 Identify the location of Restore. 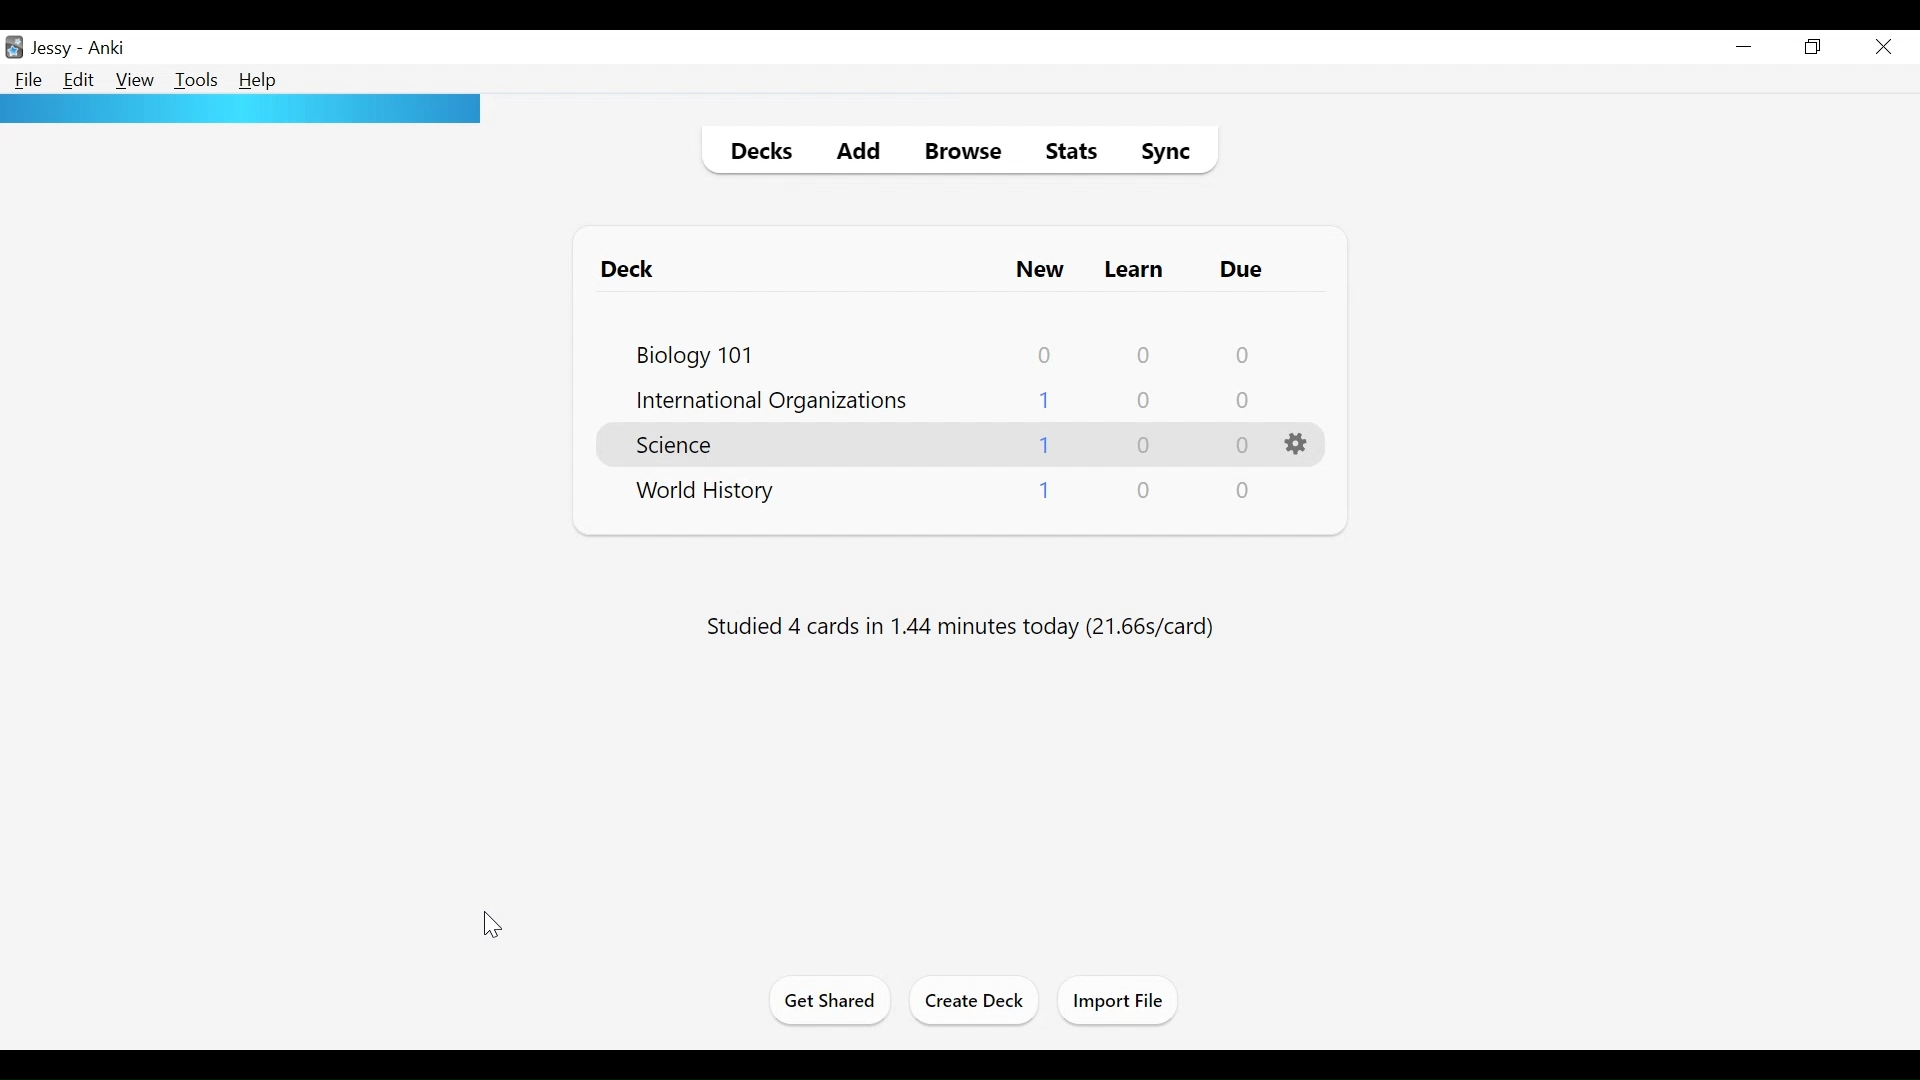
(1813, 48).